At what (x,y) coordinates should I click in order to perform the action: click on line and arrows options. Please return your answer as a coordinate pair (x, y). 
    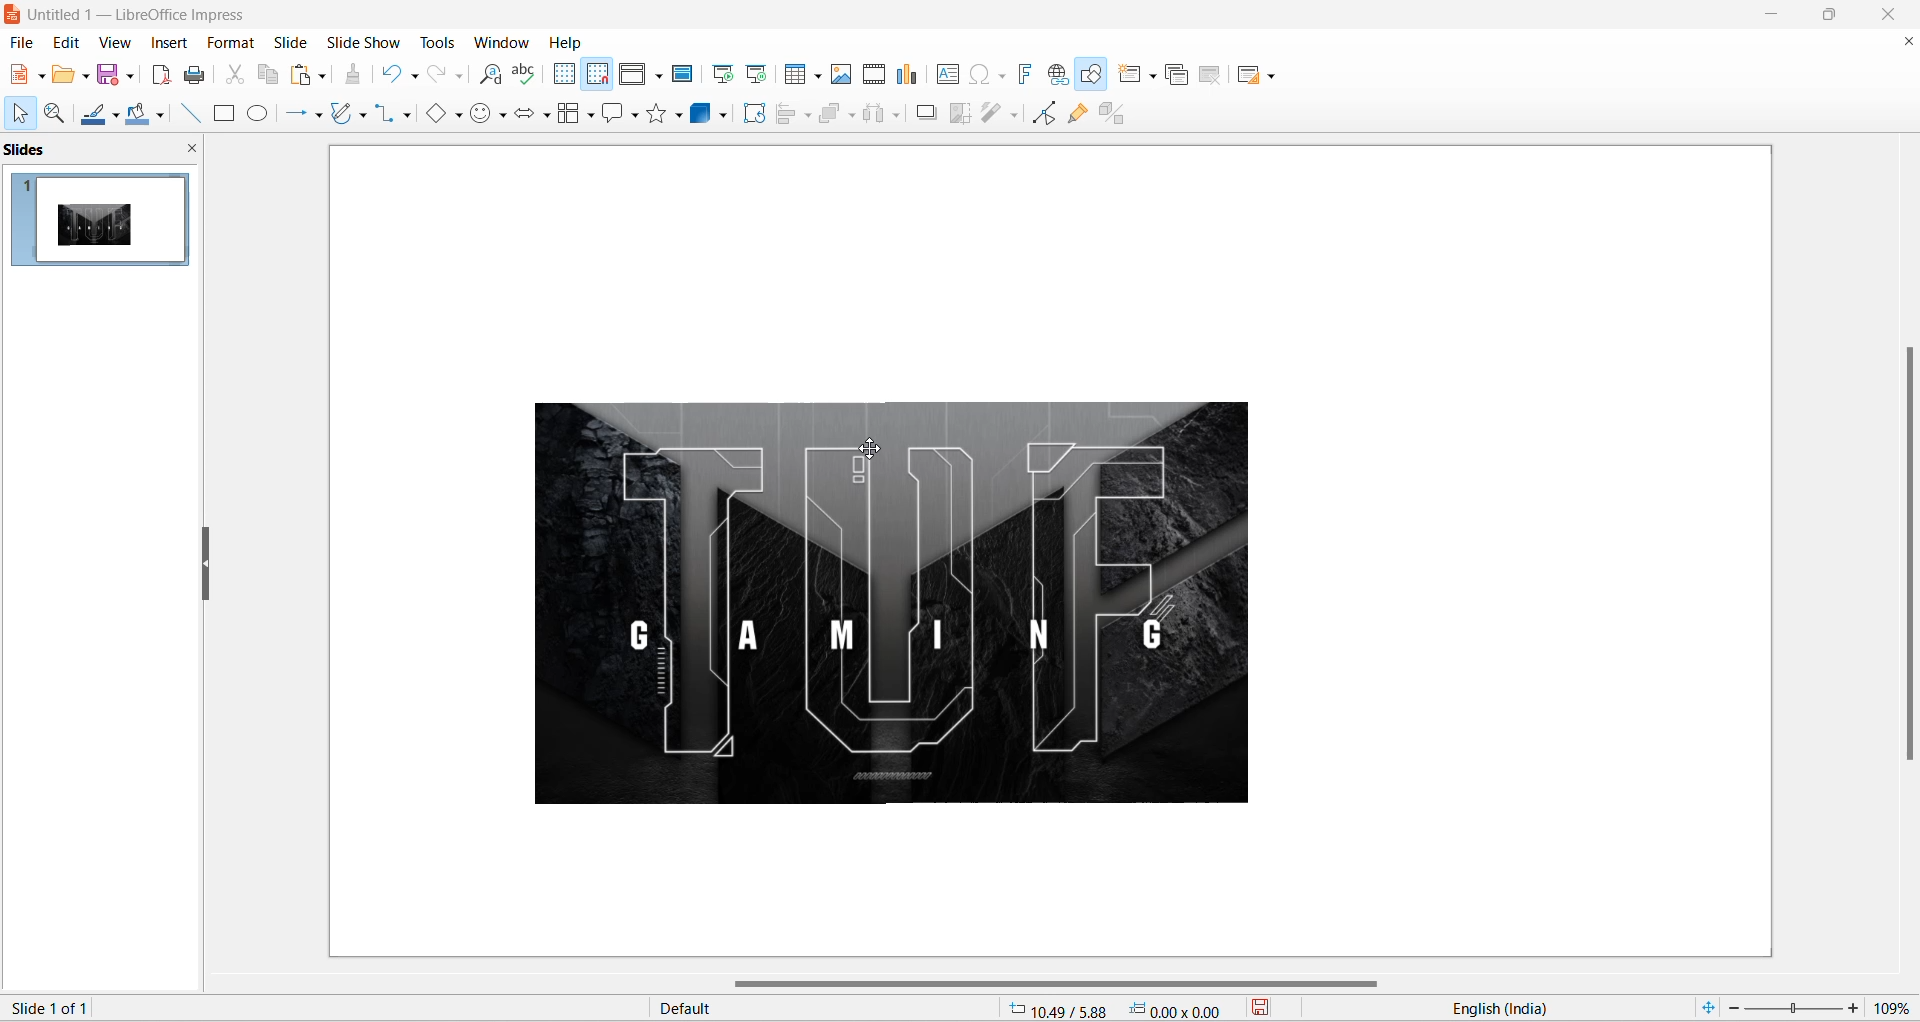
    Looking at the image, I should click on (317, 116).